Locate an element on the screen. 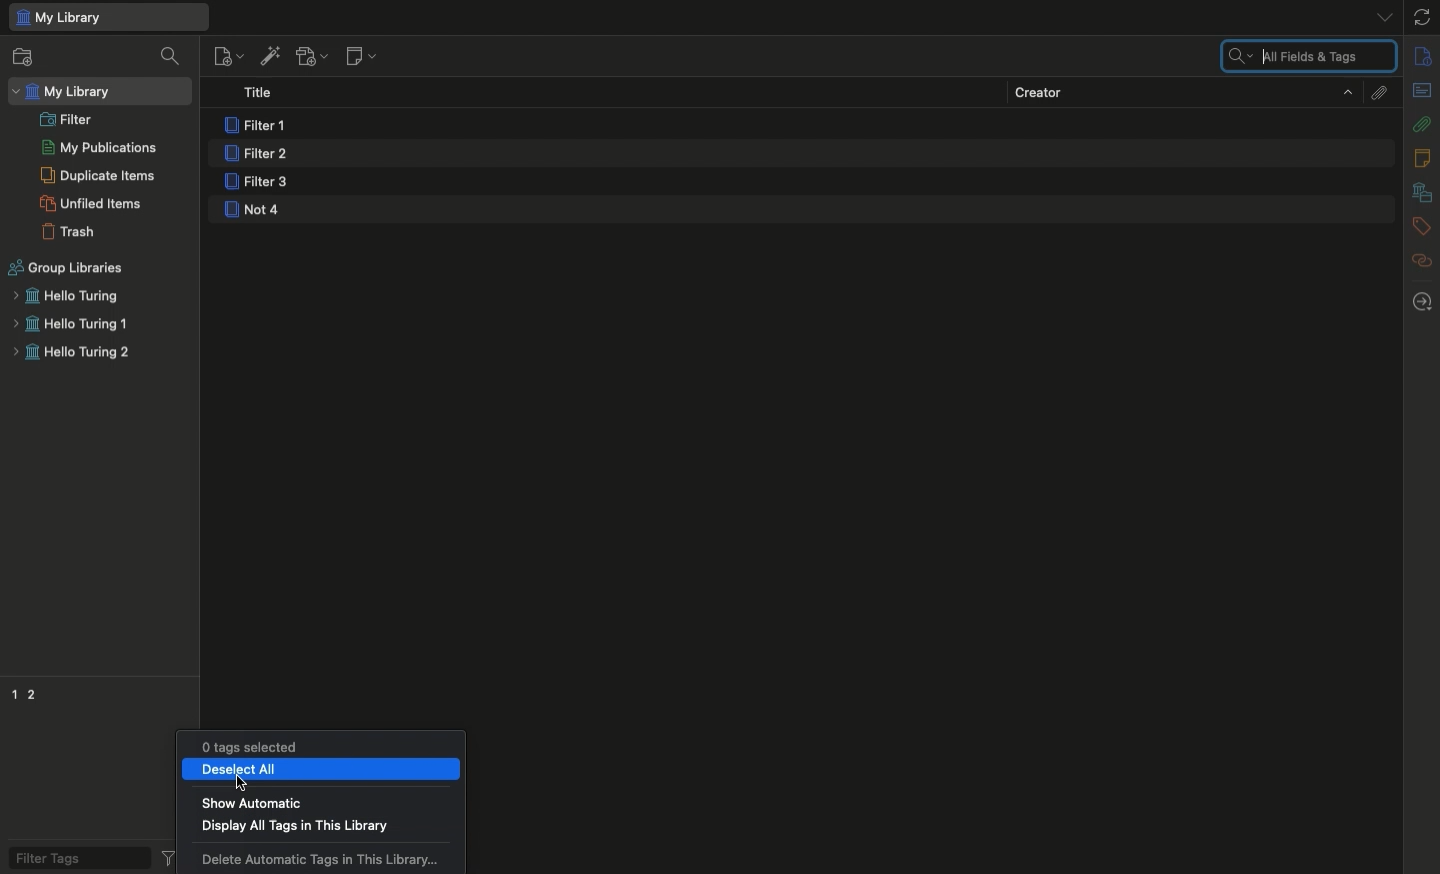 Image resolution: width=1440 pixels, height=874 pixels. Libraries and collections is located at coordinates (1422, 194).